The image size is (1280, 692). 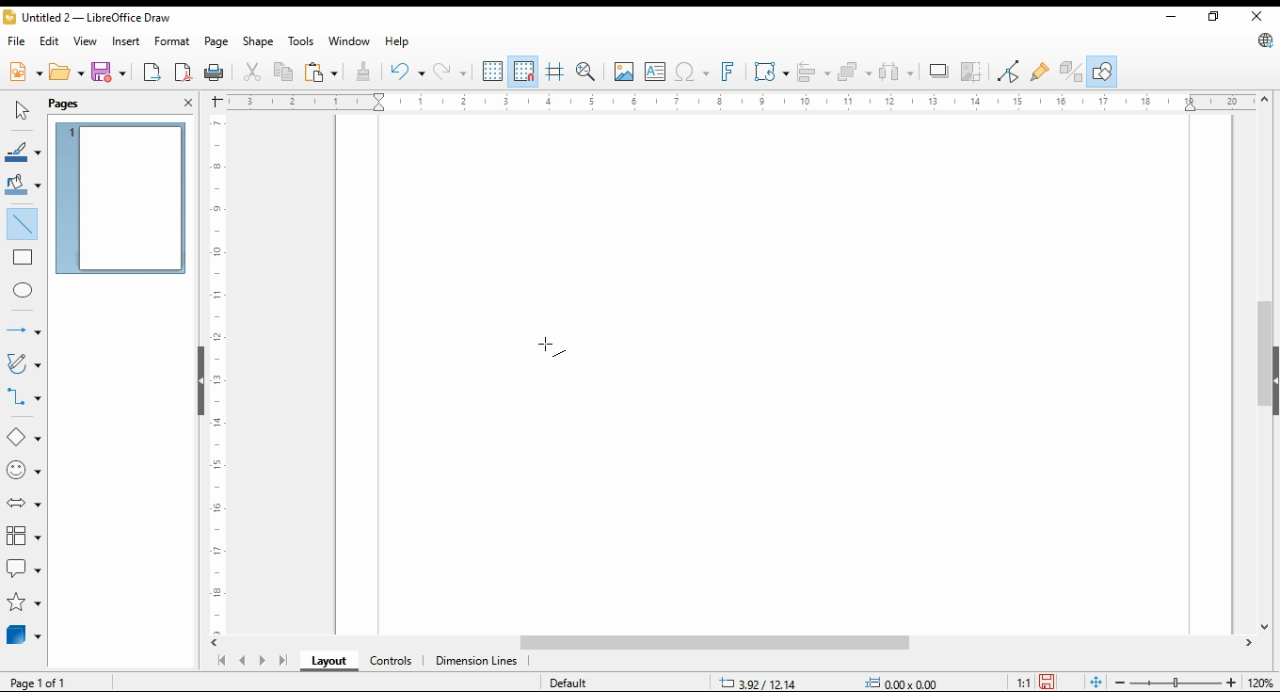 I want to click on ontrols, so click(x=392, y=661).